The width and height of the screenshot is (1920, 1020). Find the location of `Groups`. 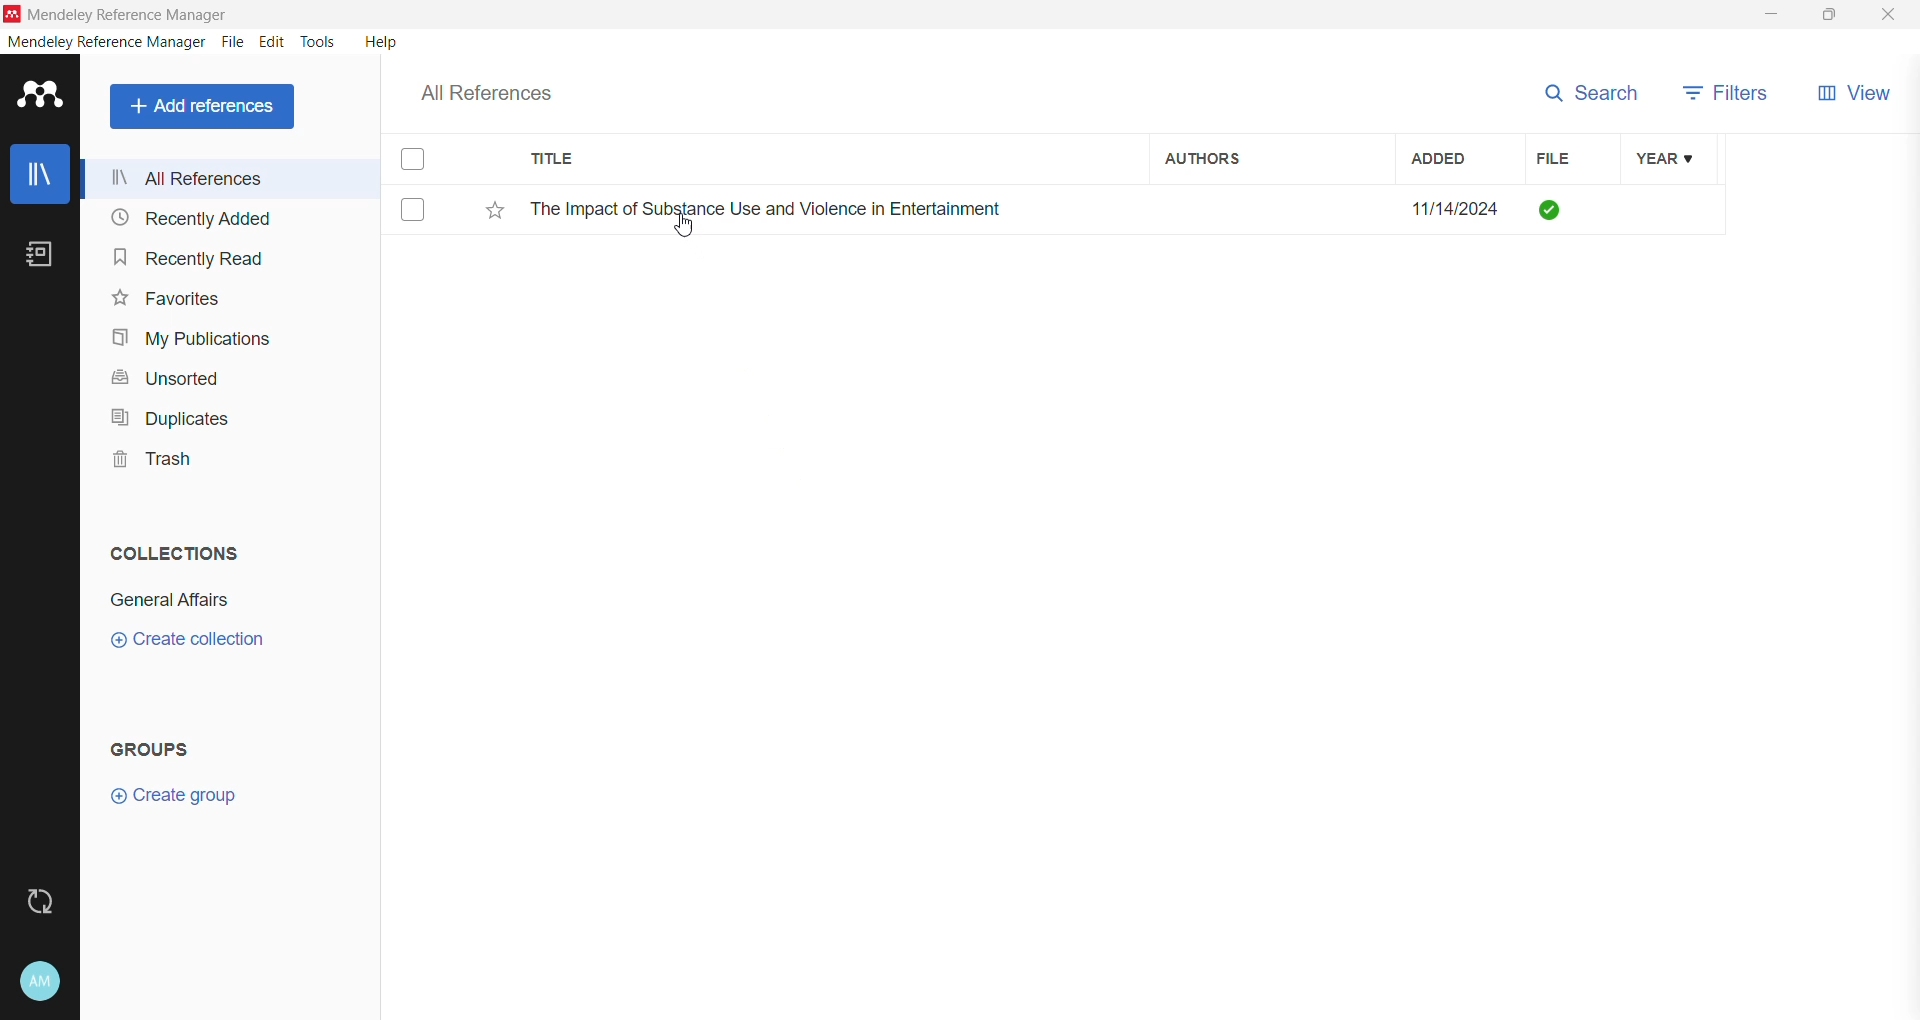

Groups is located at coordinates (158, 748).